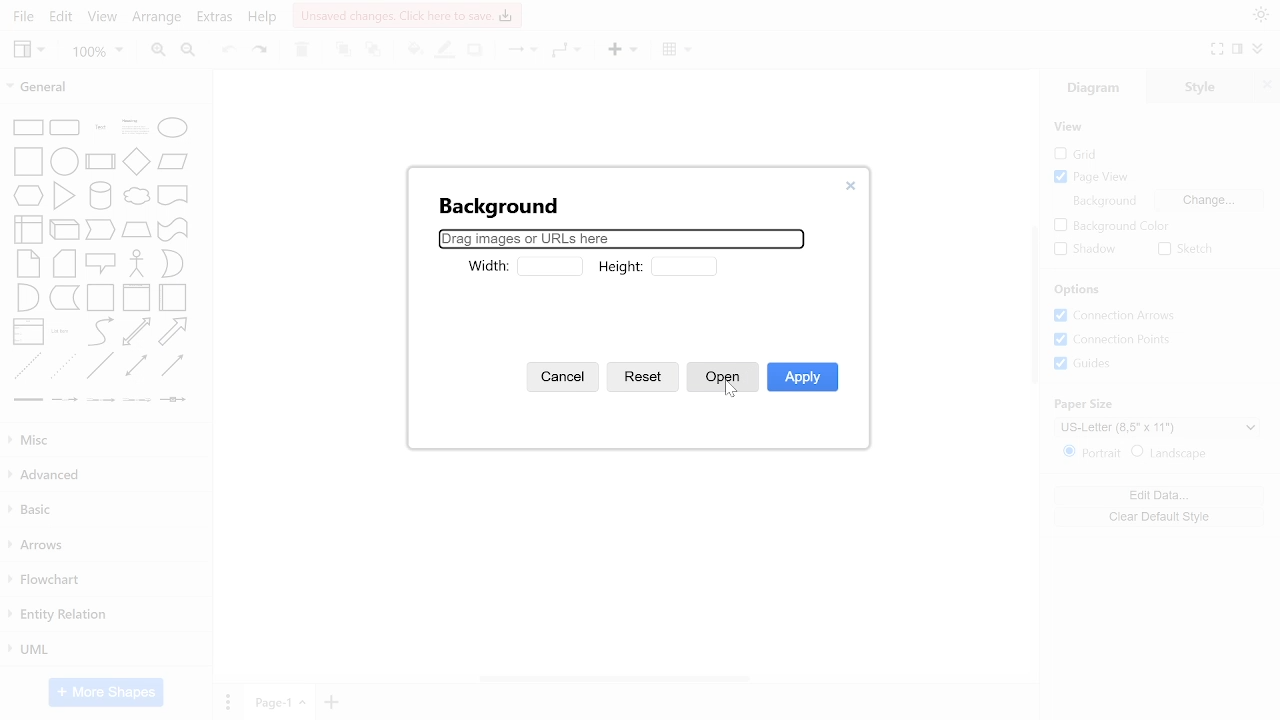 The image size is (1280, 720). Describe the element at coordinates (564, 50) in the screenshot. I see `waypoints` at that location.